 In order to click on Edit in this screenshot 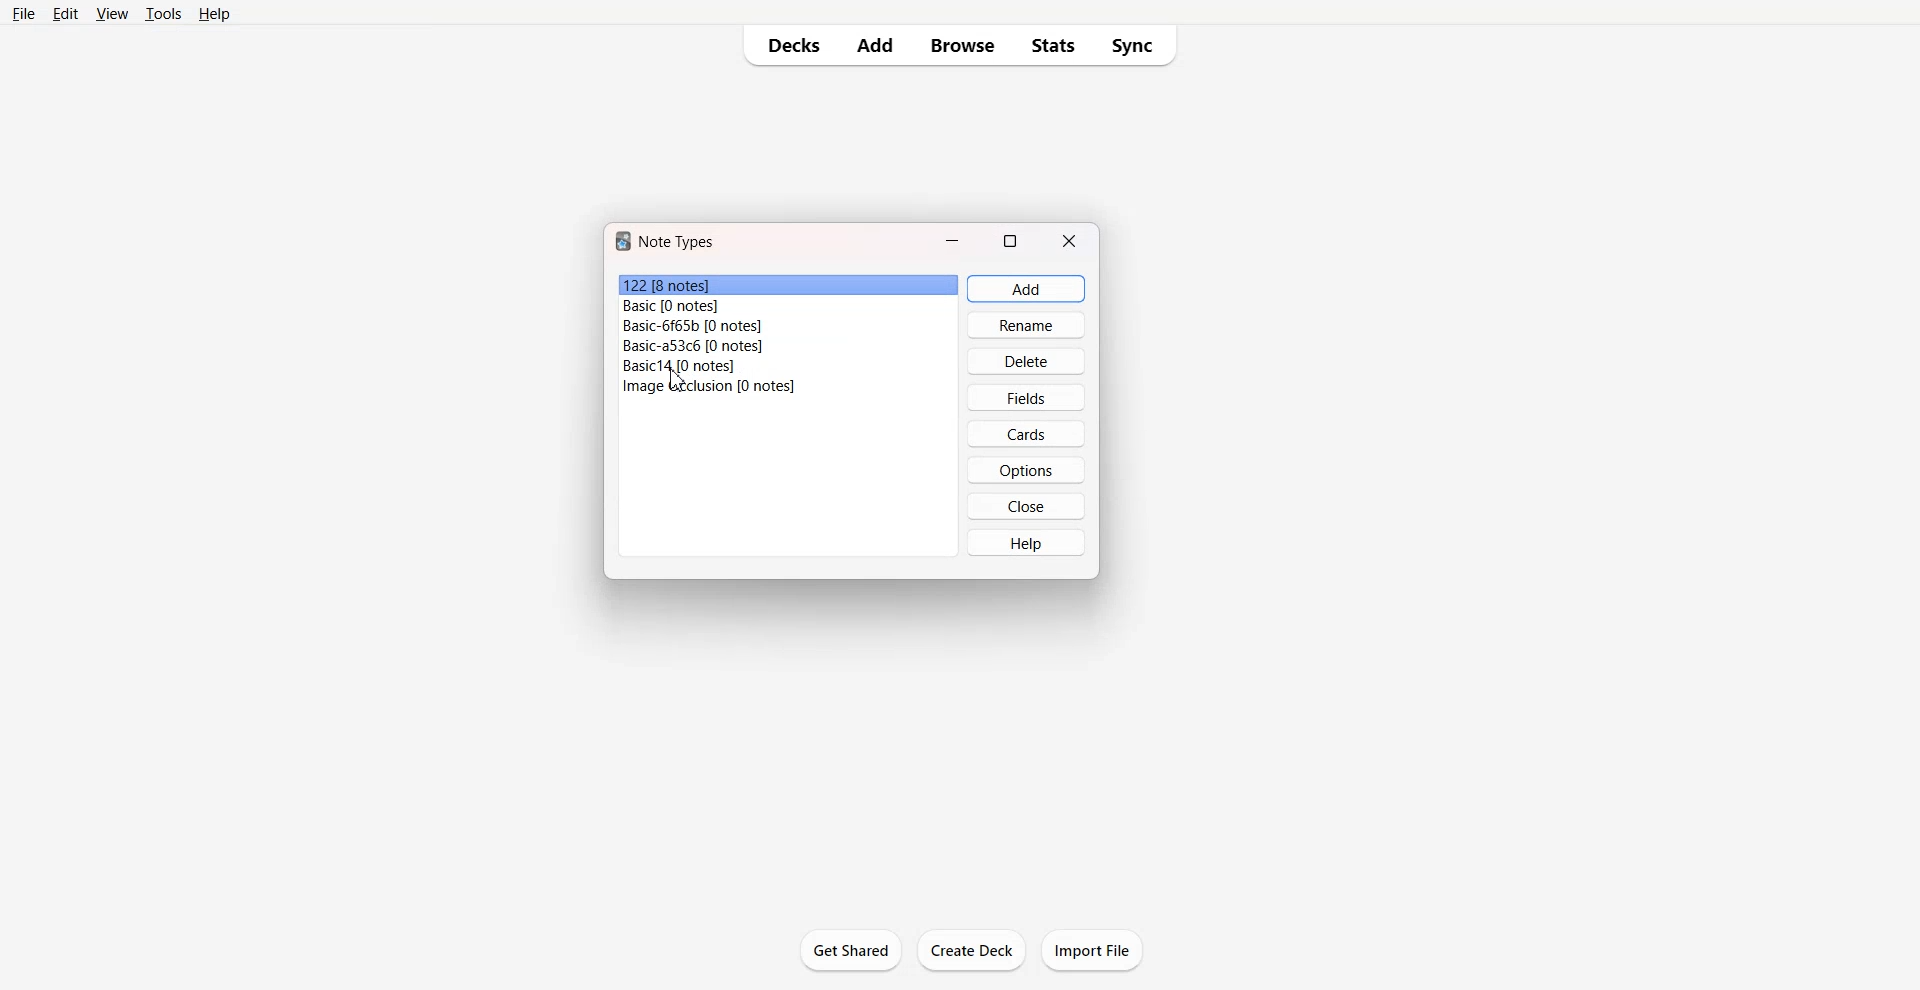, I will do `click(65, 14)`.